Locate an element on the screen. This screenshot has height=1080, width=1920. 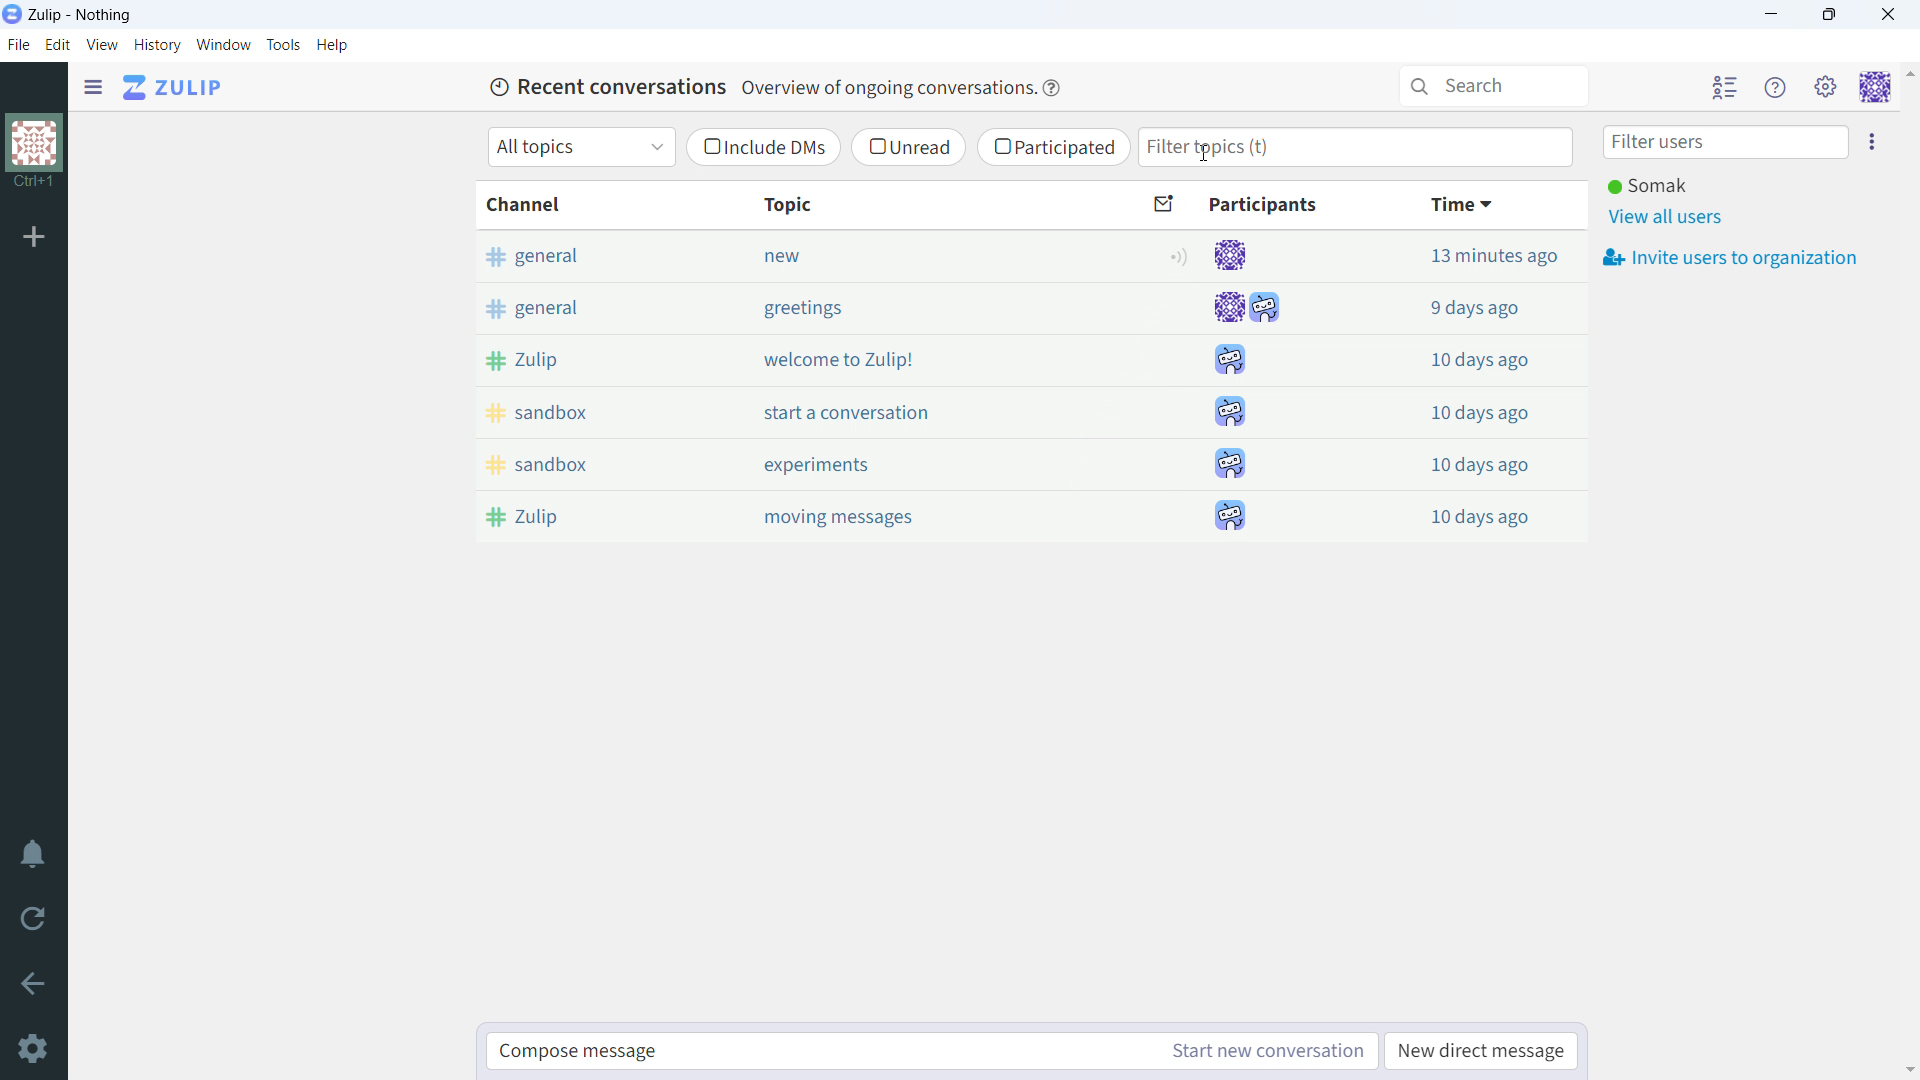
general is located at coordinates (576, 305).